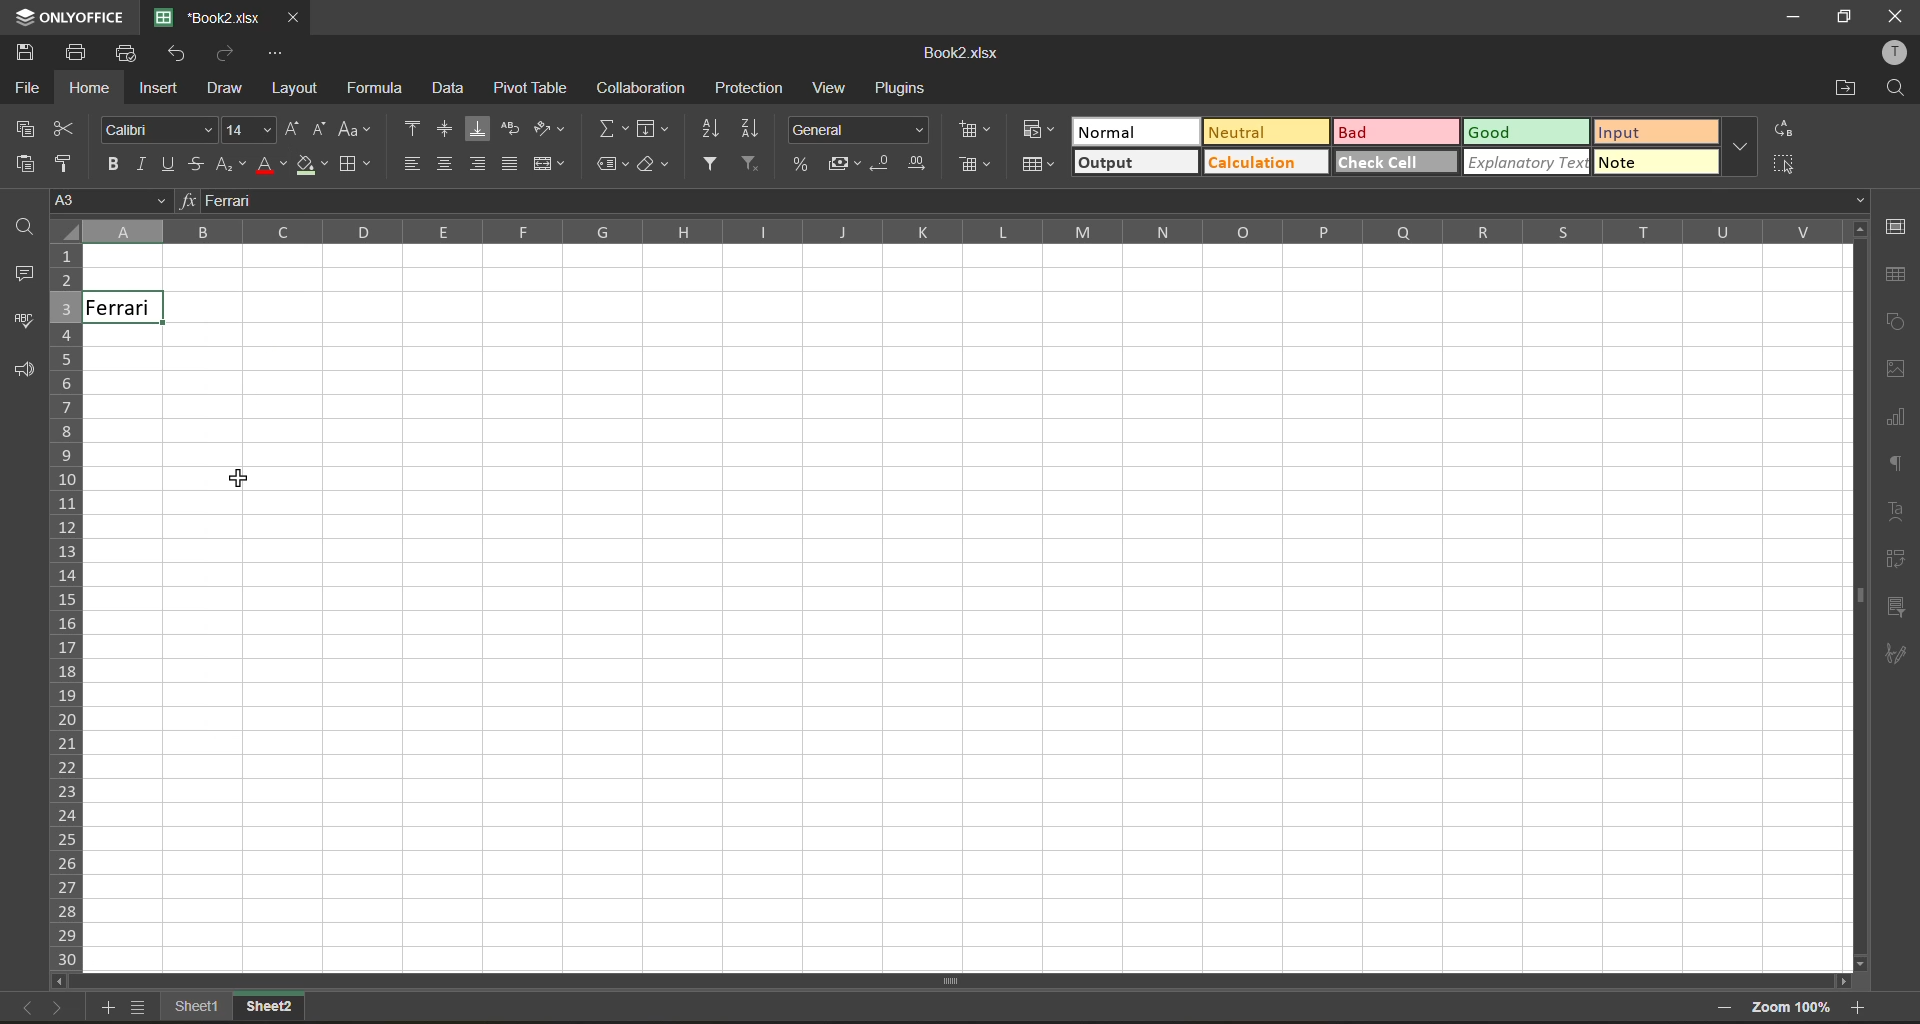 This screenshot has width=1920, height=1024. I want to click on check cell, so click(1397, 164).